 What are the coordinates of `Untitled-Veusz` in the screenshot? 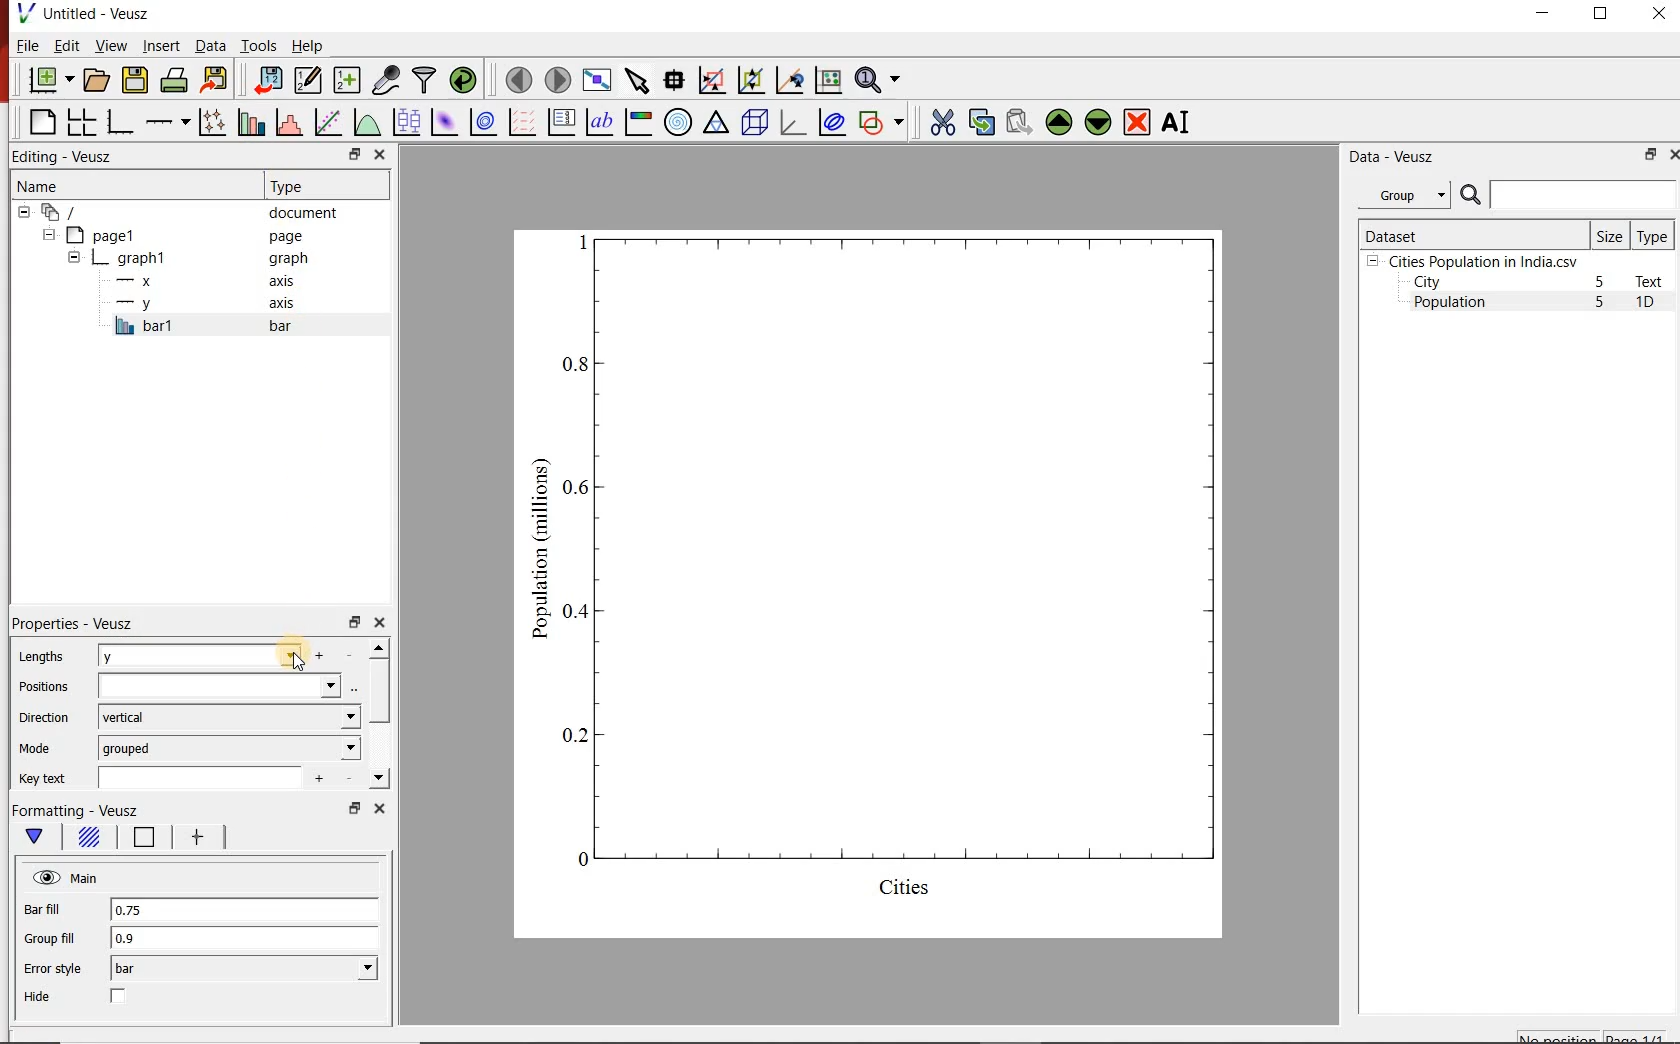 It's located at (85, 15).